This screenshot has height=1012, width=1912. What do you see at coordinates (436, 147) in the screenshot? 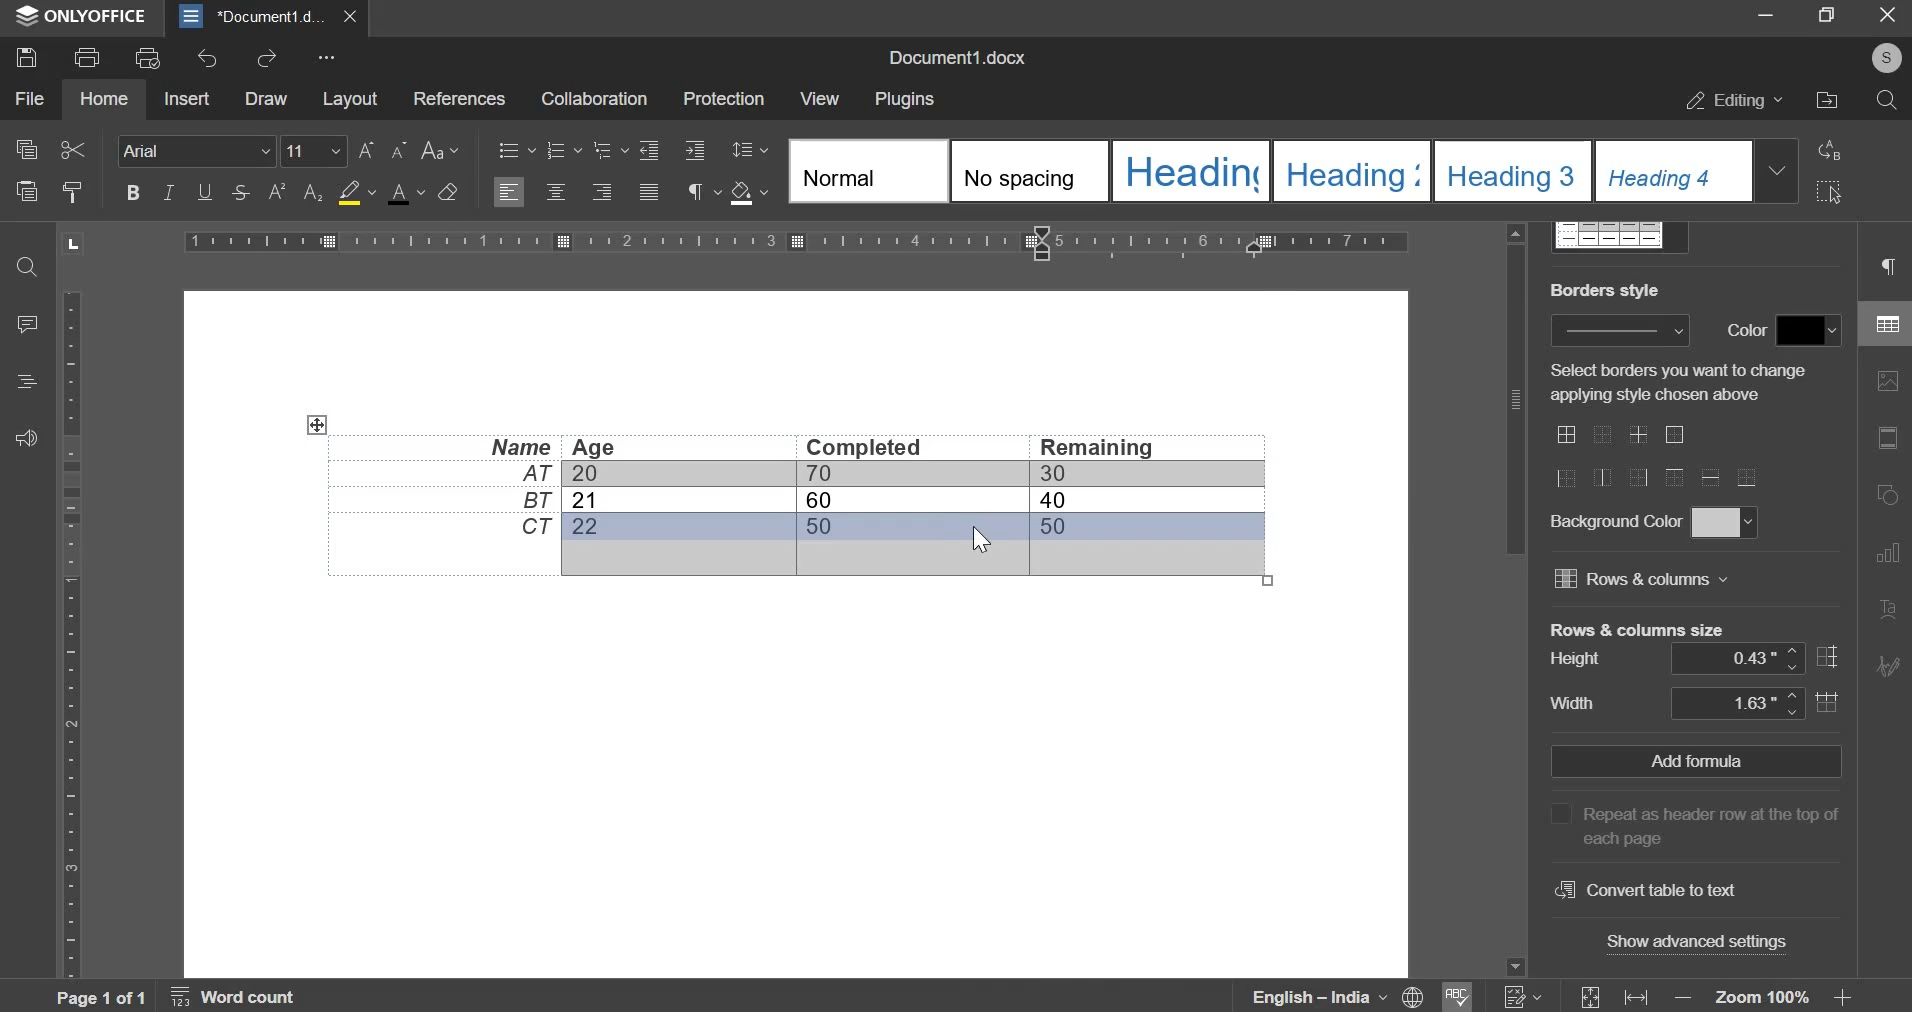
I see `change case` at bounding box center [436, 147].